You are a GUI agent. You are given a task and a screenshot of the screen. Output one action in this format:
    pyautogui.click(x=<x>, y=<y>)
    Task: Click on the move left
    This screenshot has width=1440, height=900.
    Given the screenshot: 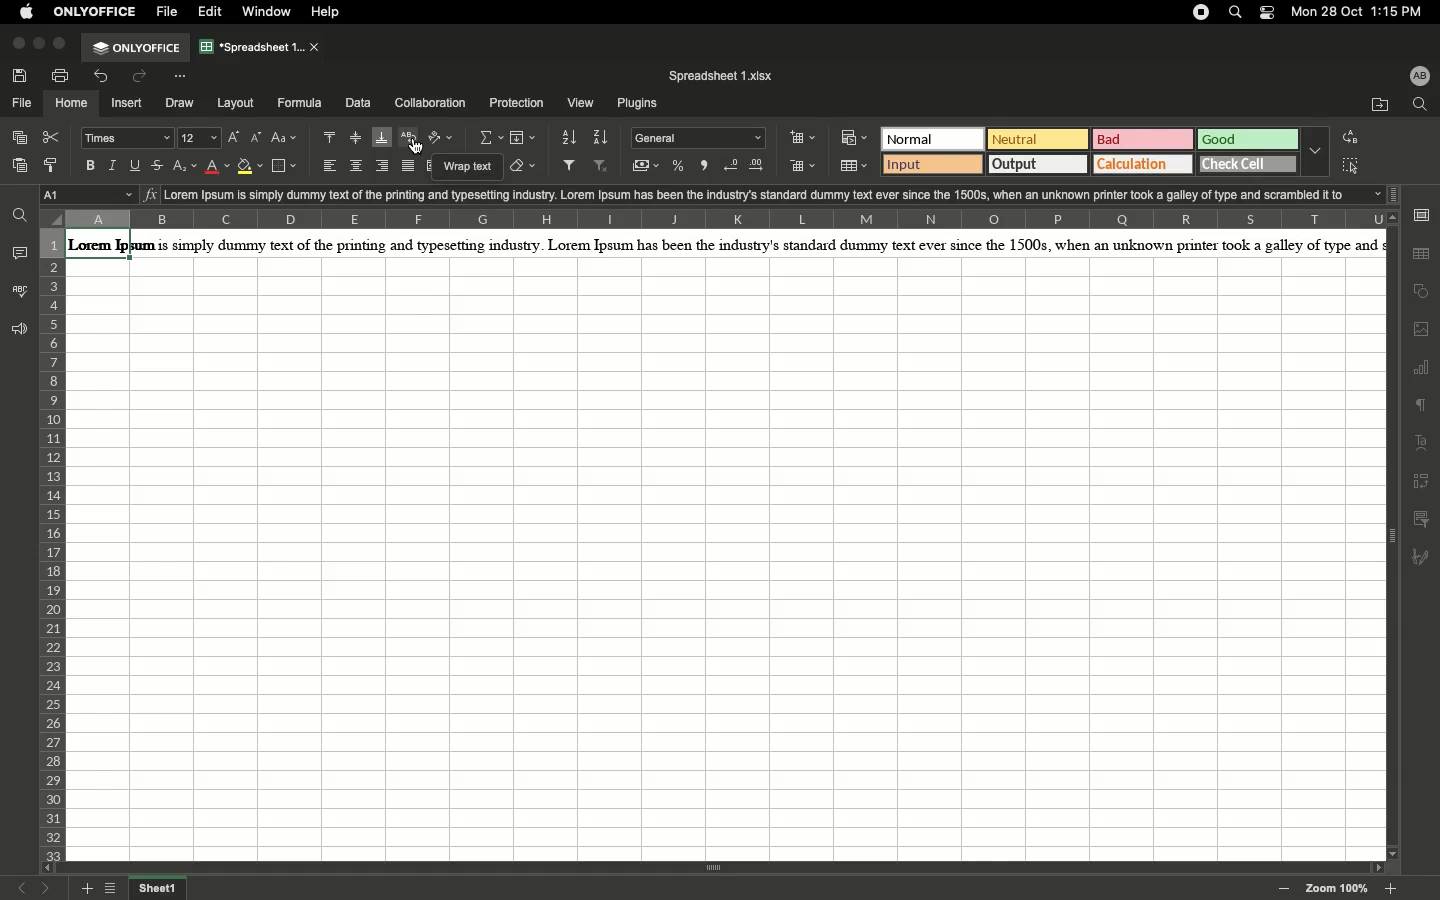 What is the action you would take?
    pyautogui.click(x=45, y=867)
    